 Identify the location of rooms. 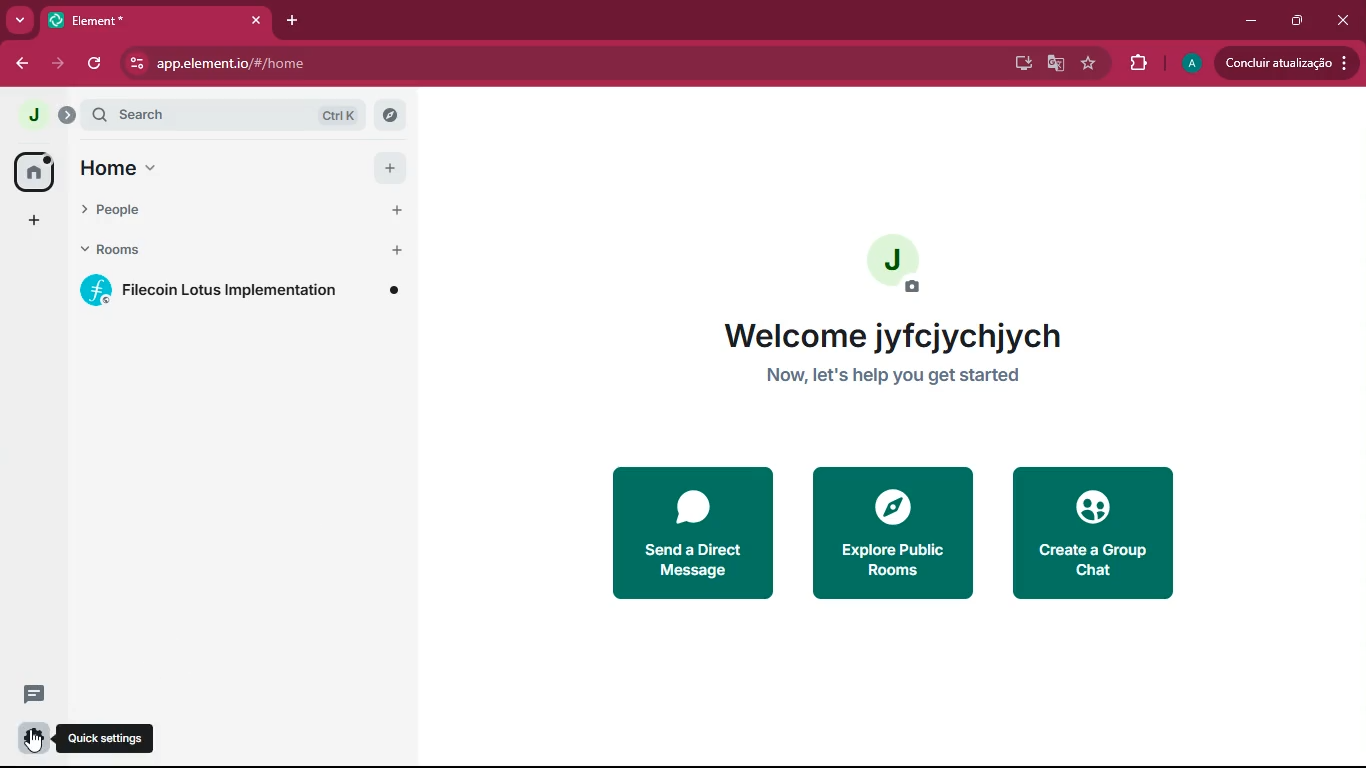
(192, 246).